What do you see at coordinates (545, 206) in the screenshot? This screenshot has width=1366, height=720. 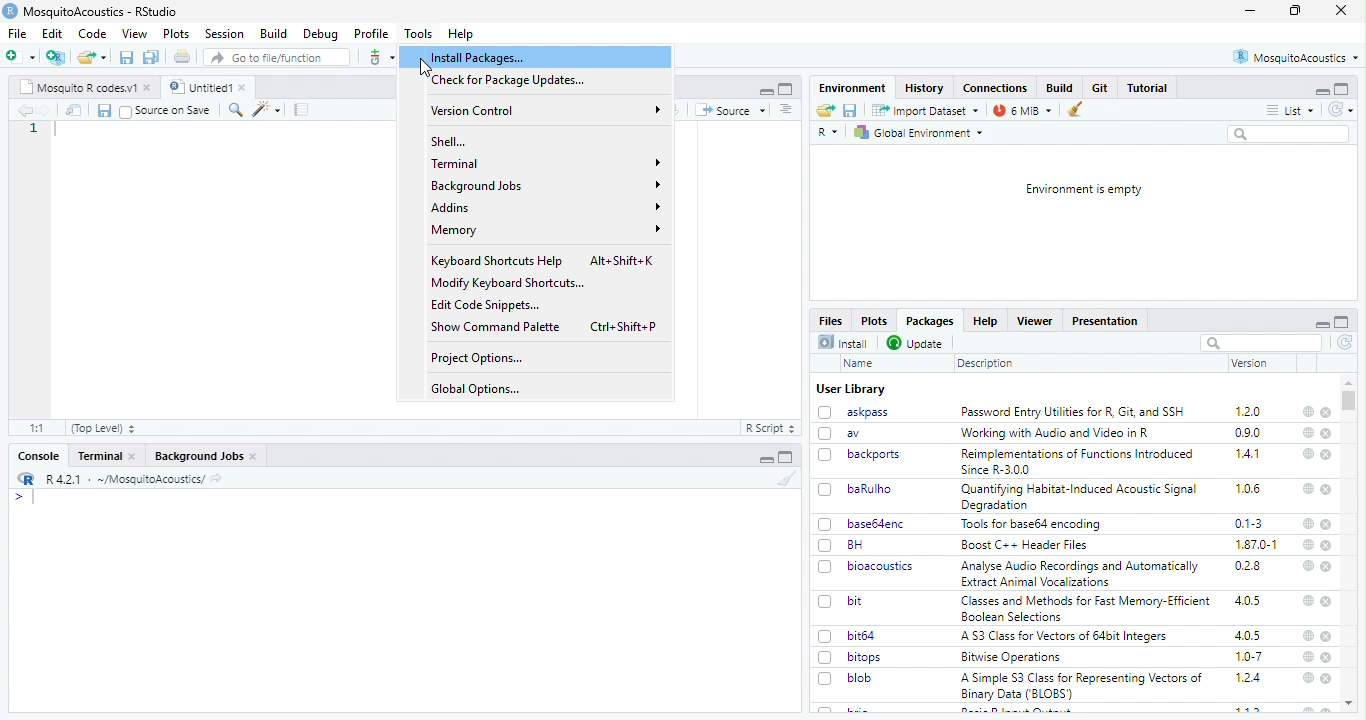 I see `Addins` at bounding box center [545, 206].